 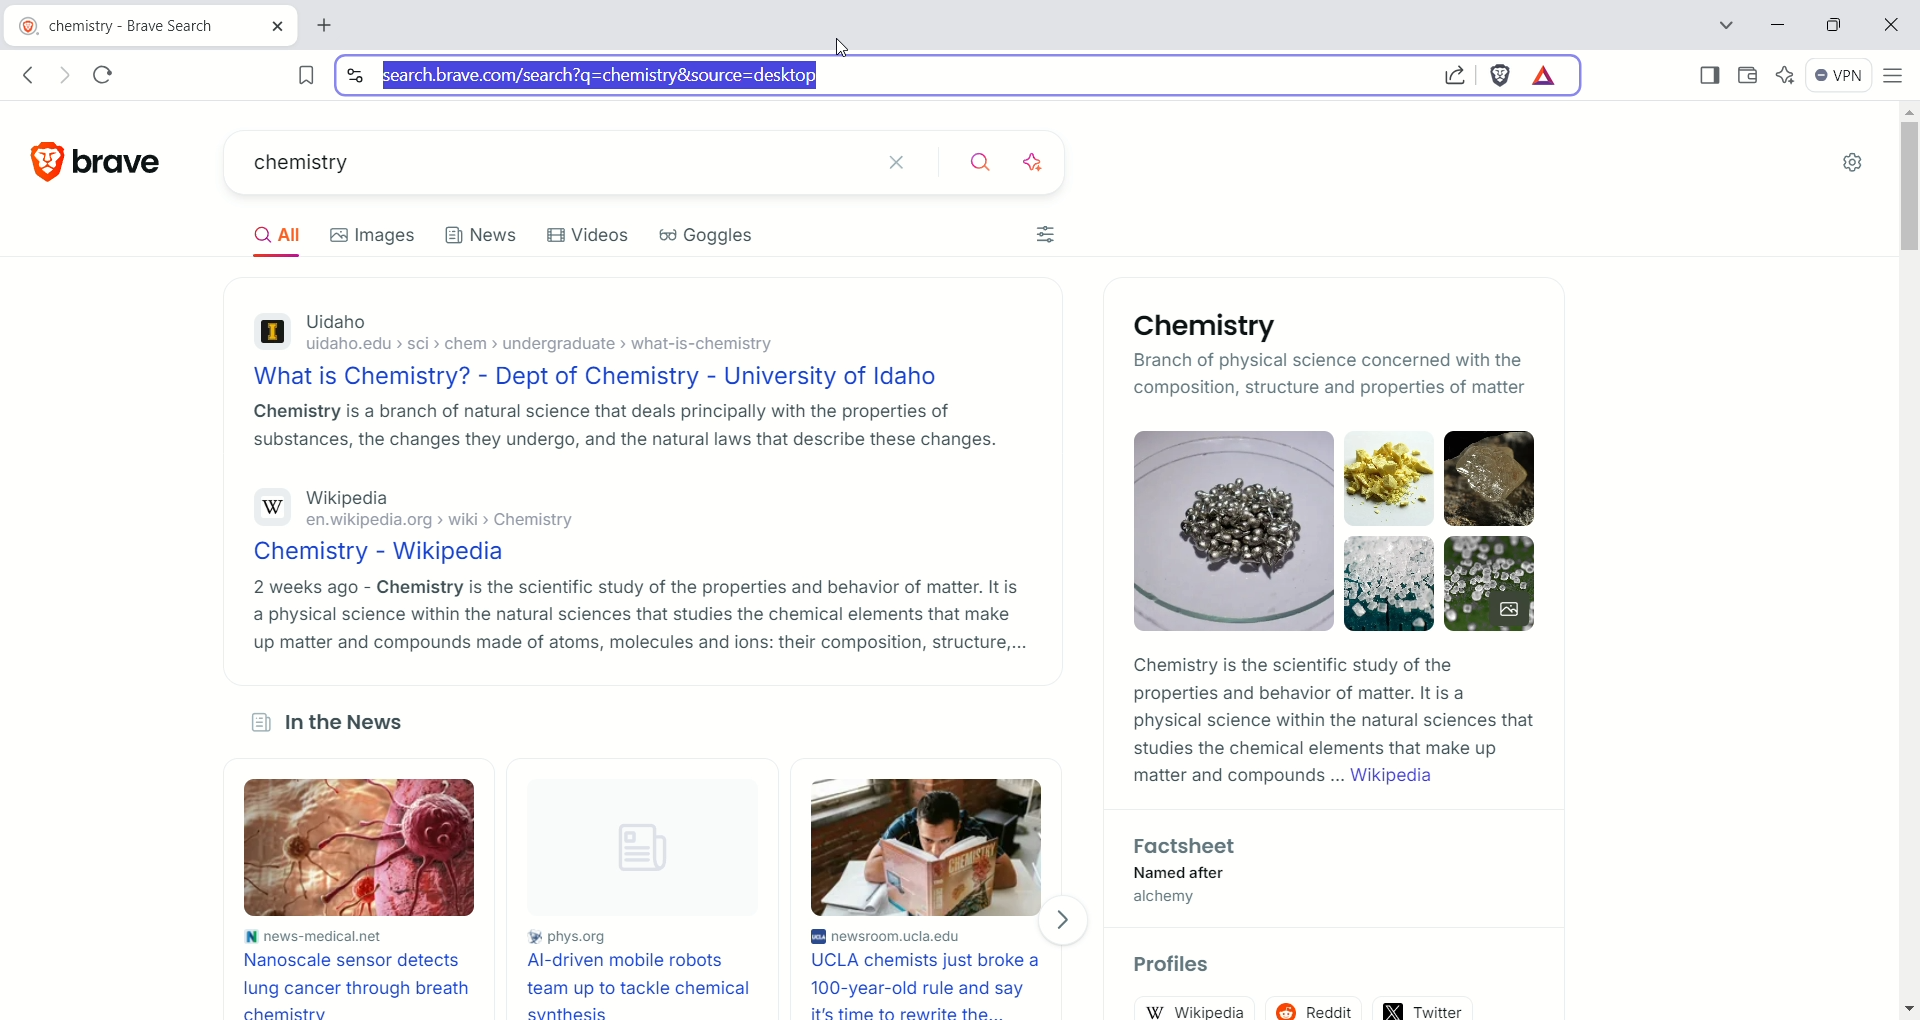 I want to click on Chemistry is the scientific study of the properties and behavior of matter. It is a physical science within the natural sciences that studies the chemical elements that make up matter and compounds ... Wikipedia, so click(x=1335, y=722).